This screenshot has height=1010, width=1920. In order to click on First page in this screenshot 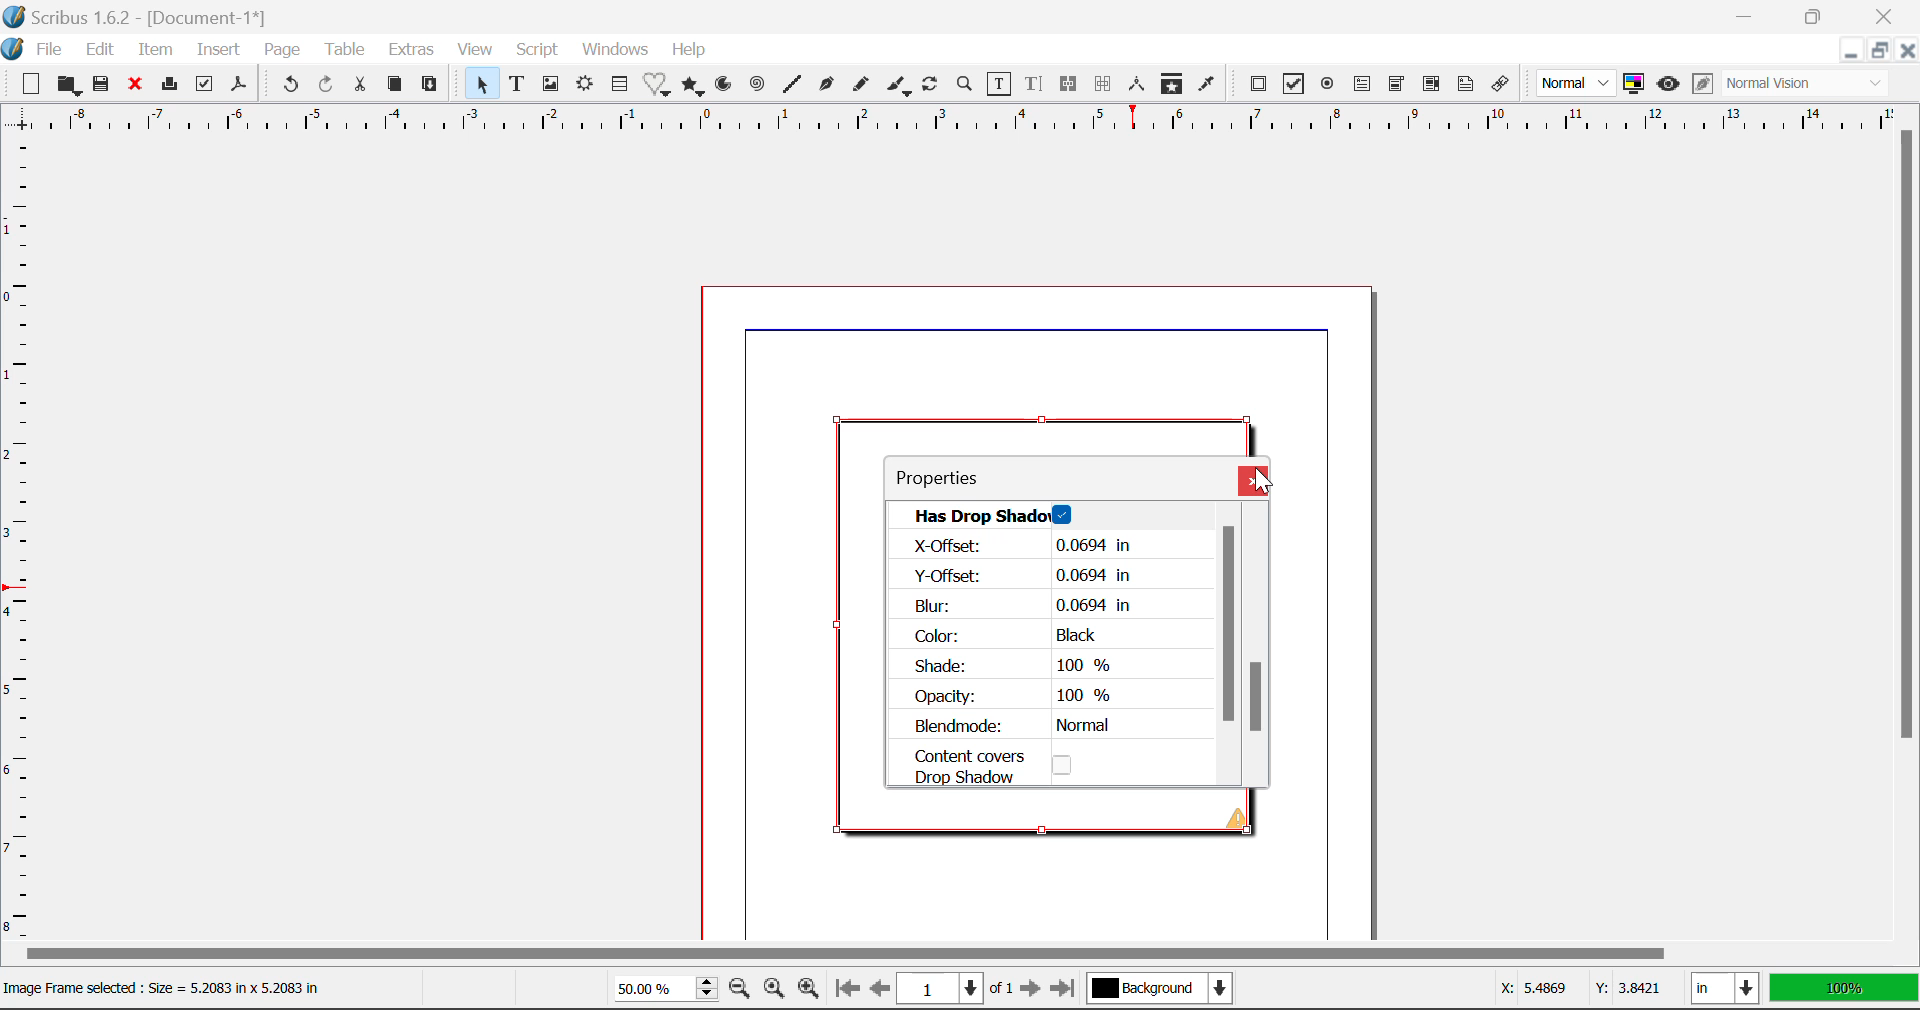, I will do `click(847, 992)`.